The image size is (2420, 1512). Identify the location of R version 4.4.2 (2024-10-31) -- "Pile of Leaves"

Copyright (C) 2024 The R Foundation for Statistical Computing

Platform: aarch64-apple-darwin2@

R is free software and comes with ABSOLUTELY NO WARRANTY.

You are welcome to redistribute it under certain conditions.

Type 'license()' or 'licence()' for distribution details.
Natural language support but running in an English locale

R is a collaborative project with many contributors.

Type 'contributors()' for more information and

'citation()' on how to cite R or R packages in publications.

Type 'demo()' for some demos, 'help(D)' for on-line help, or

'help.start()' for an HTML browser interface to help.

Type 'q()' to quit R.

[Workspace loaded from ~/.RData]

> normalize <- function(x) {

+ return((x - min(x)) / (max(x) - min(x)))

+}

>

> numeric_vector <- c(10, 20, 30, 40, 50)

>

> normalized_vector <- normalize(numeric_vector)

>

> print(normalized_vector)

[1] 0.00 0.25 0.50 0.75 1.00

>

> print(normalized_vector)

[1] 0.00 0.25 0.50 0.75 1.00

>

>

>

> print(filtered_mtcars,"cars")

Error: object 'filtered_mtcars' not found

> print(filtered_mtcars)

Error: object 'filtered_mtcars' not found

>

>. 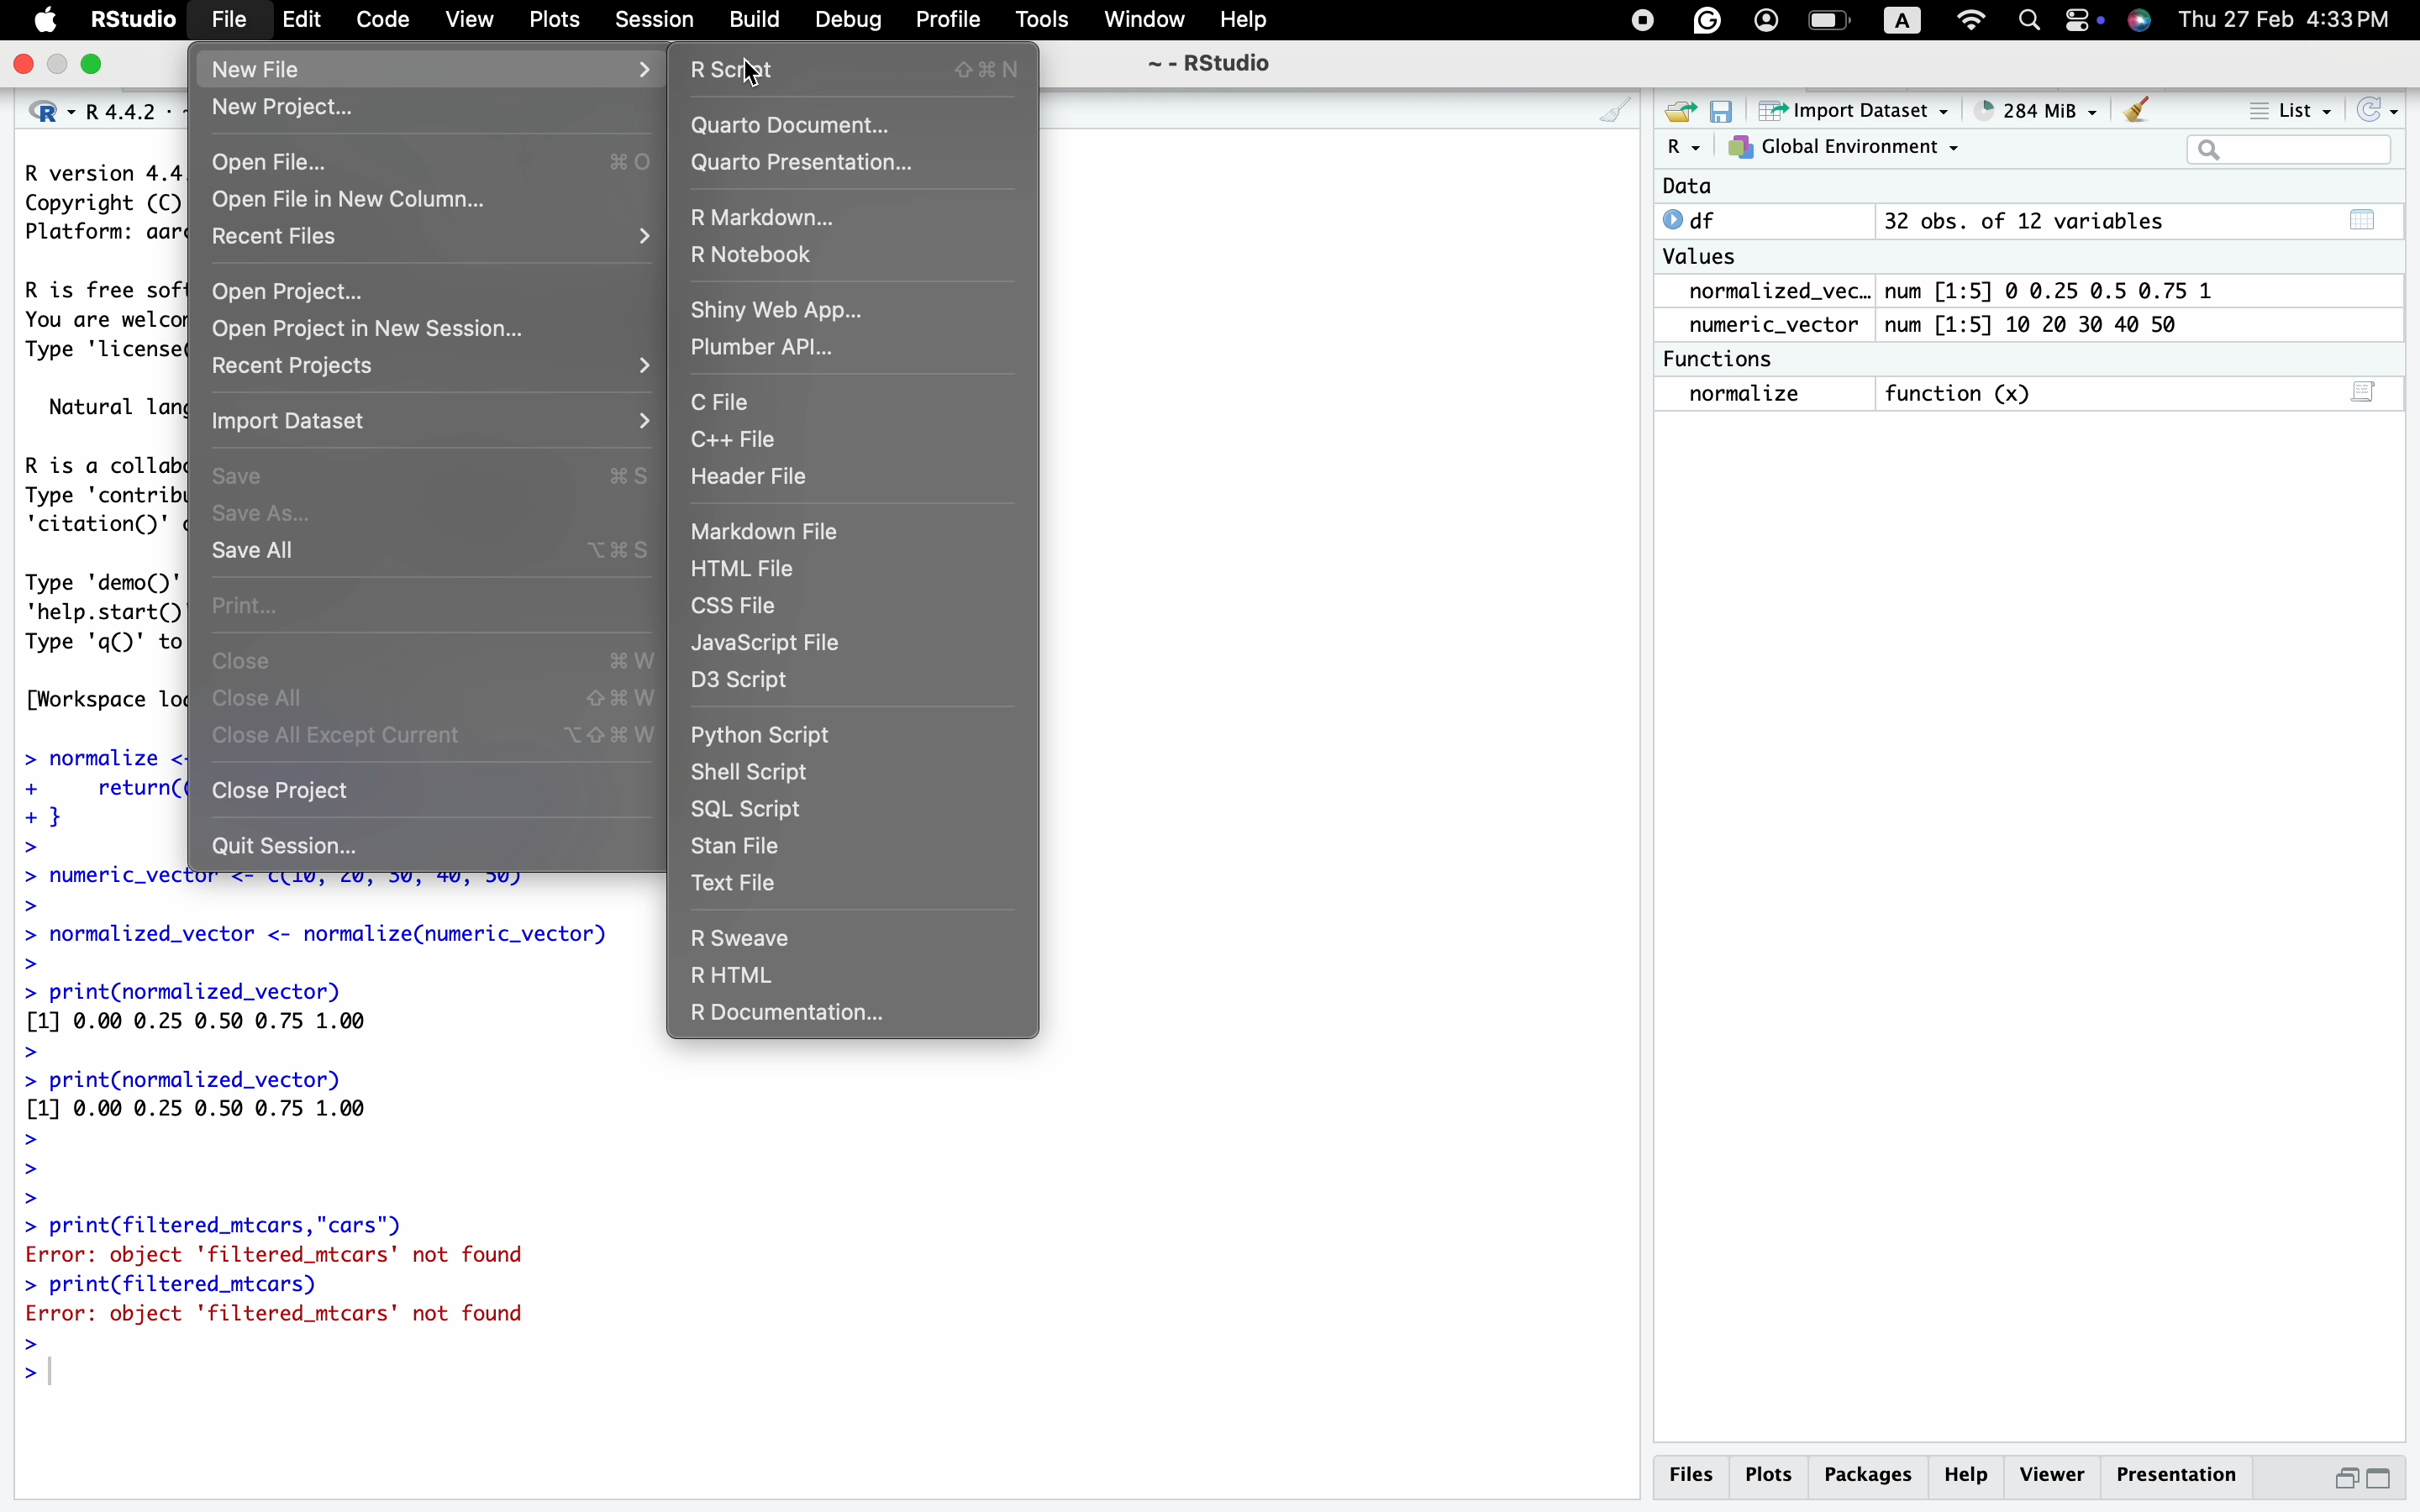
(309, 1138).